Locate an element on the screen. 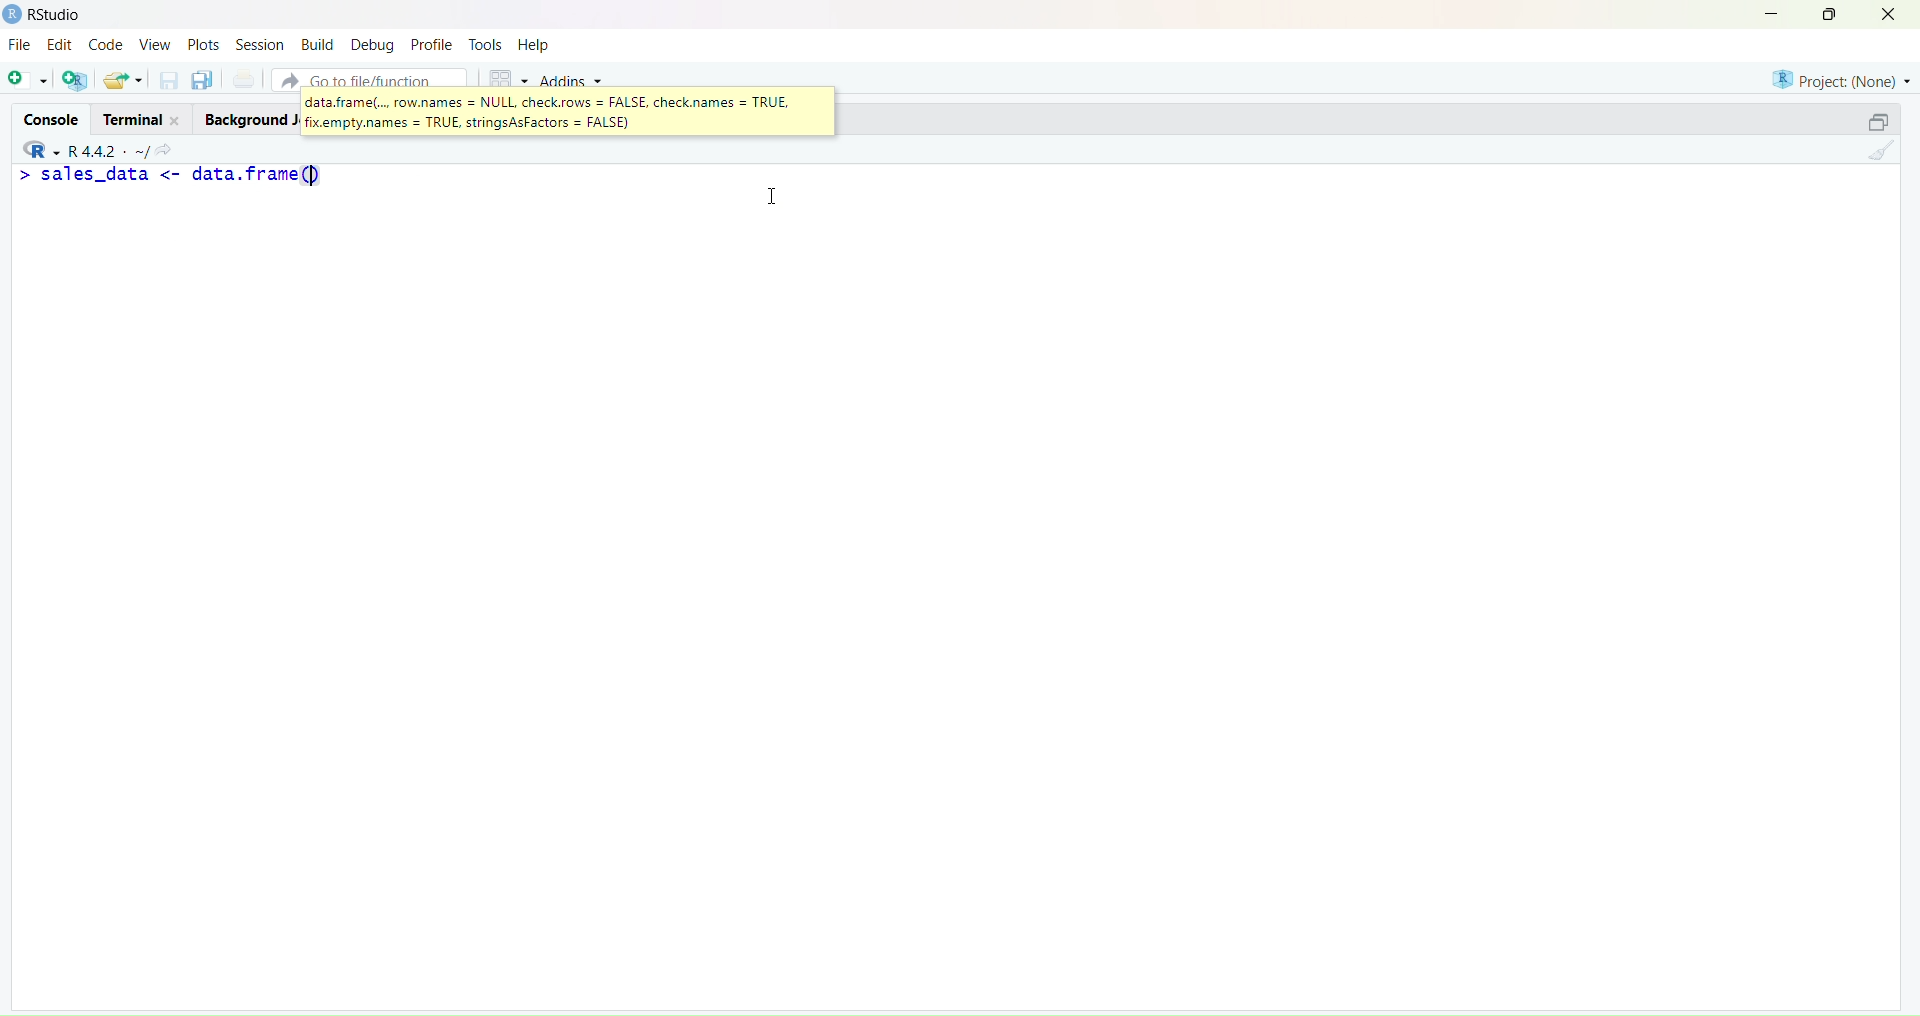 Image resolution: width=1920 pixels, height=1016 pixels. Help is located at coordinates (537, 46).